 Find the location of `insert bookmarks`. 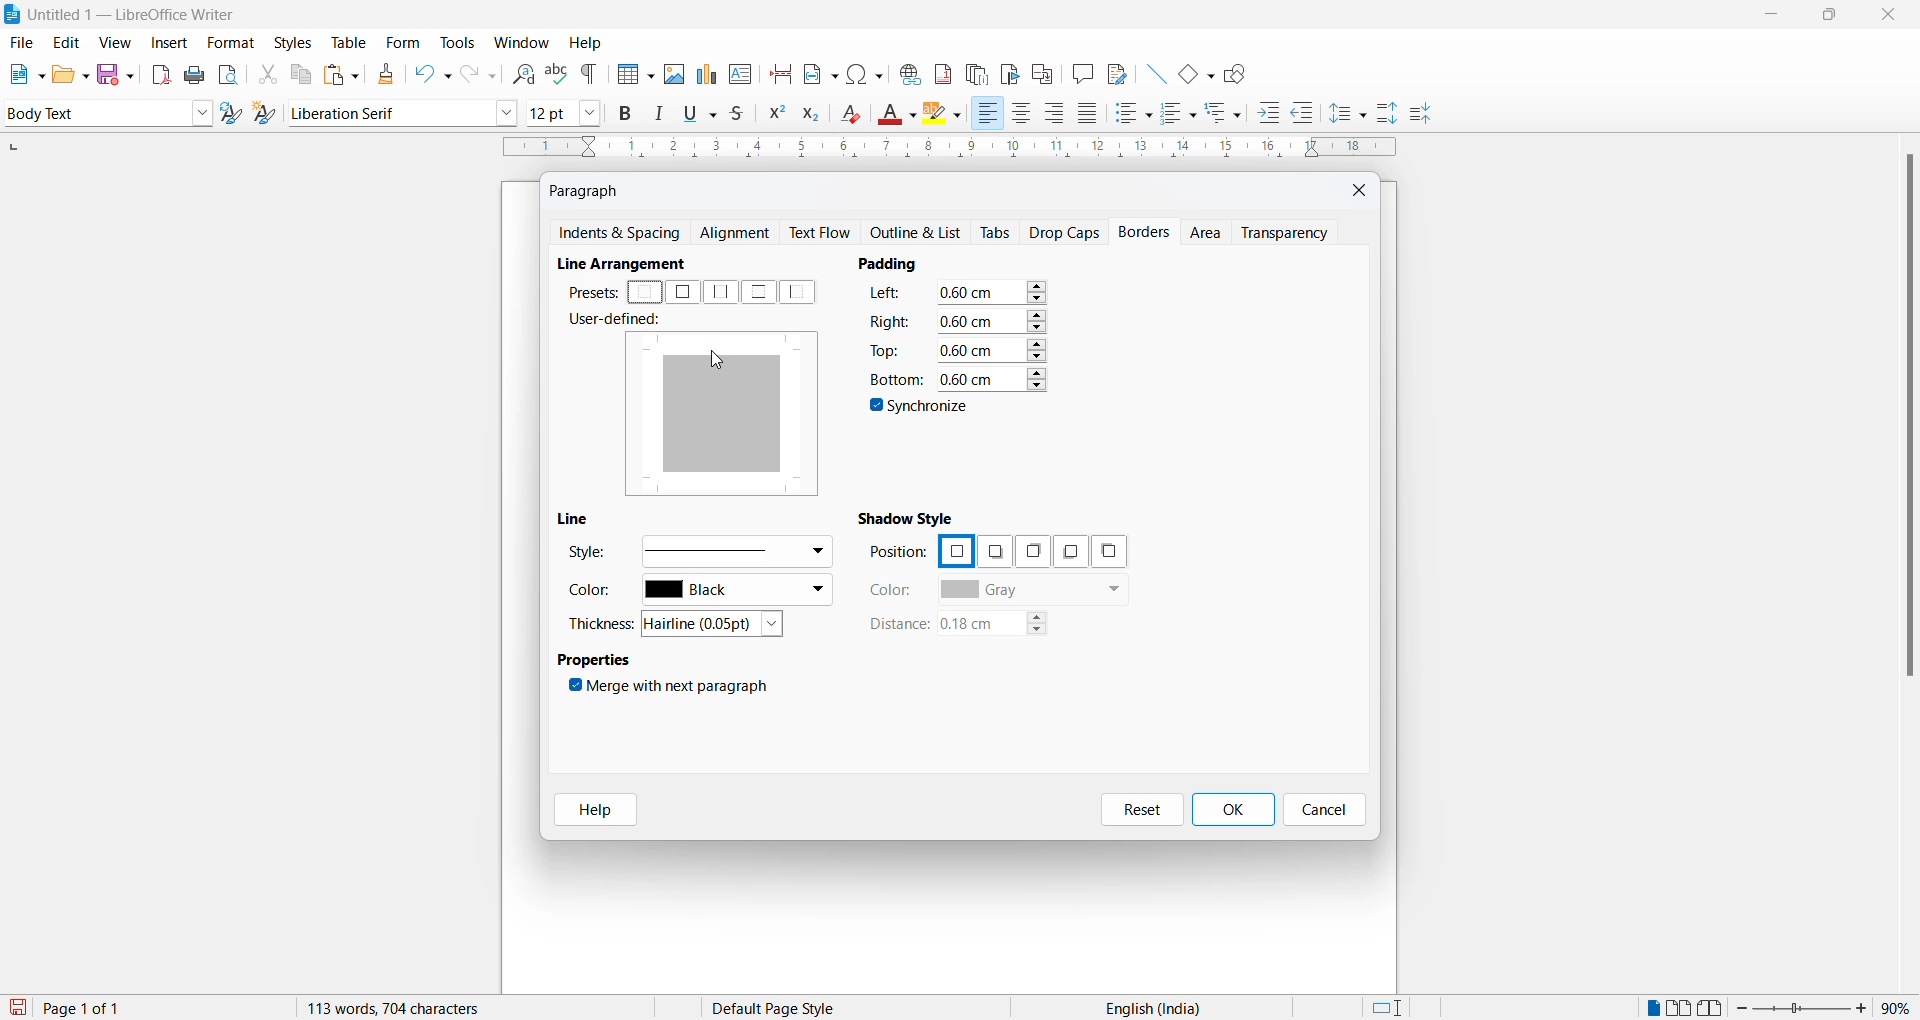

insert bookmarks is located at coordinates (1009, 71).